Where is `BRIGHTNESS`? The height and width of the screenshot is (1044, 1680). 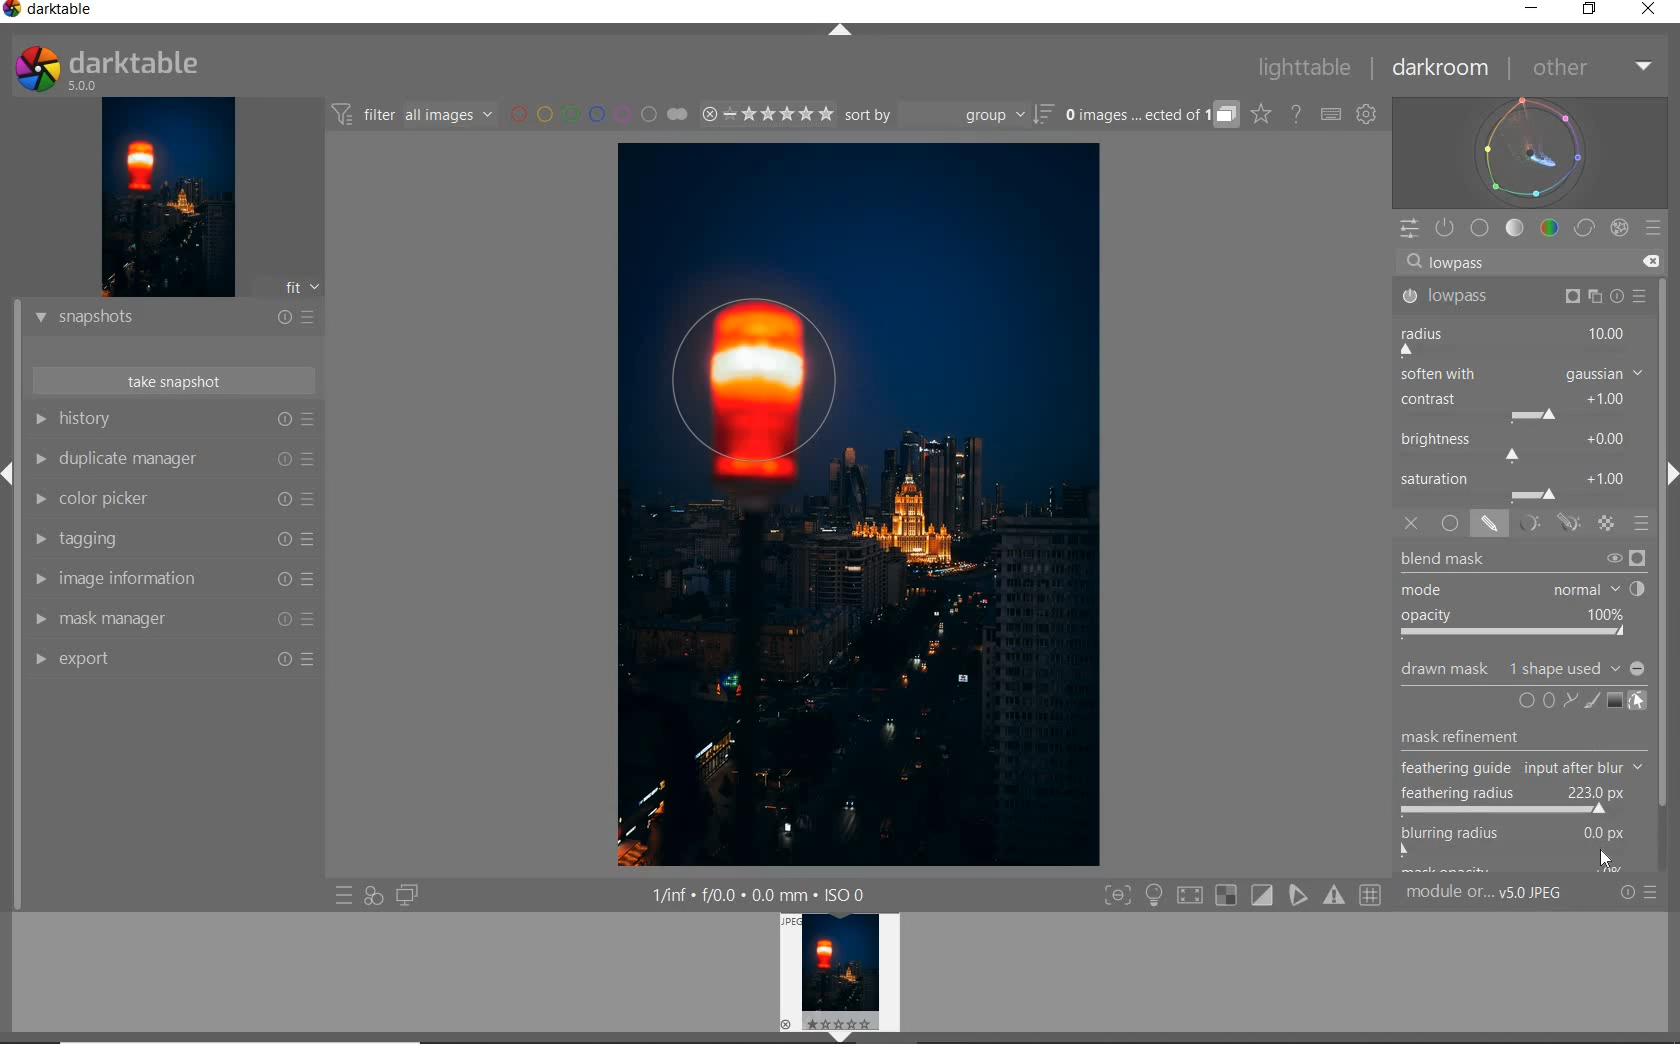 BRIGHTNESS is located at coordinates (1521, 445).